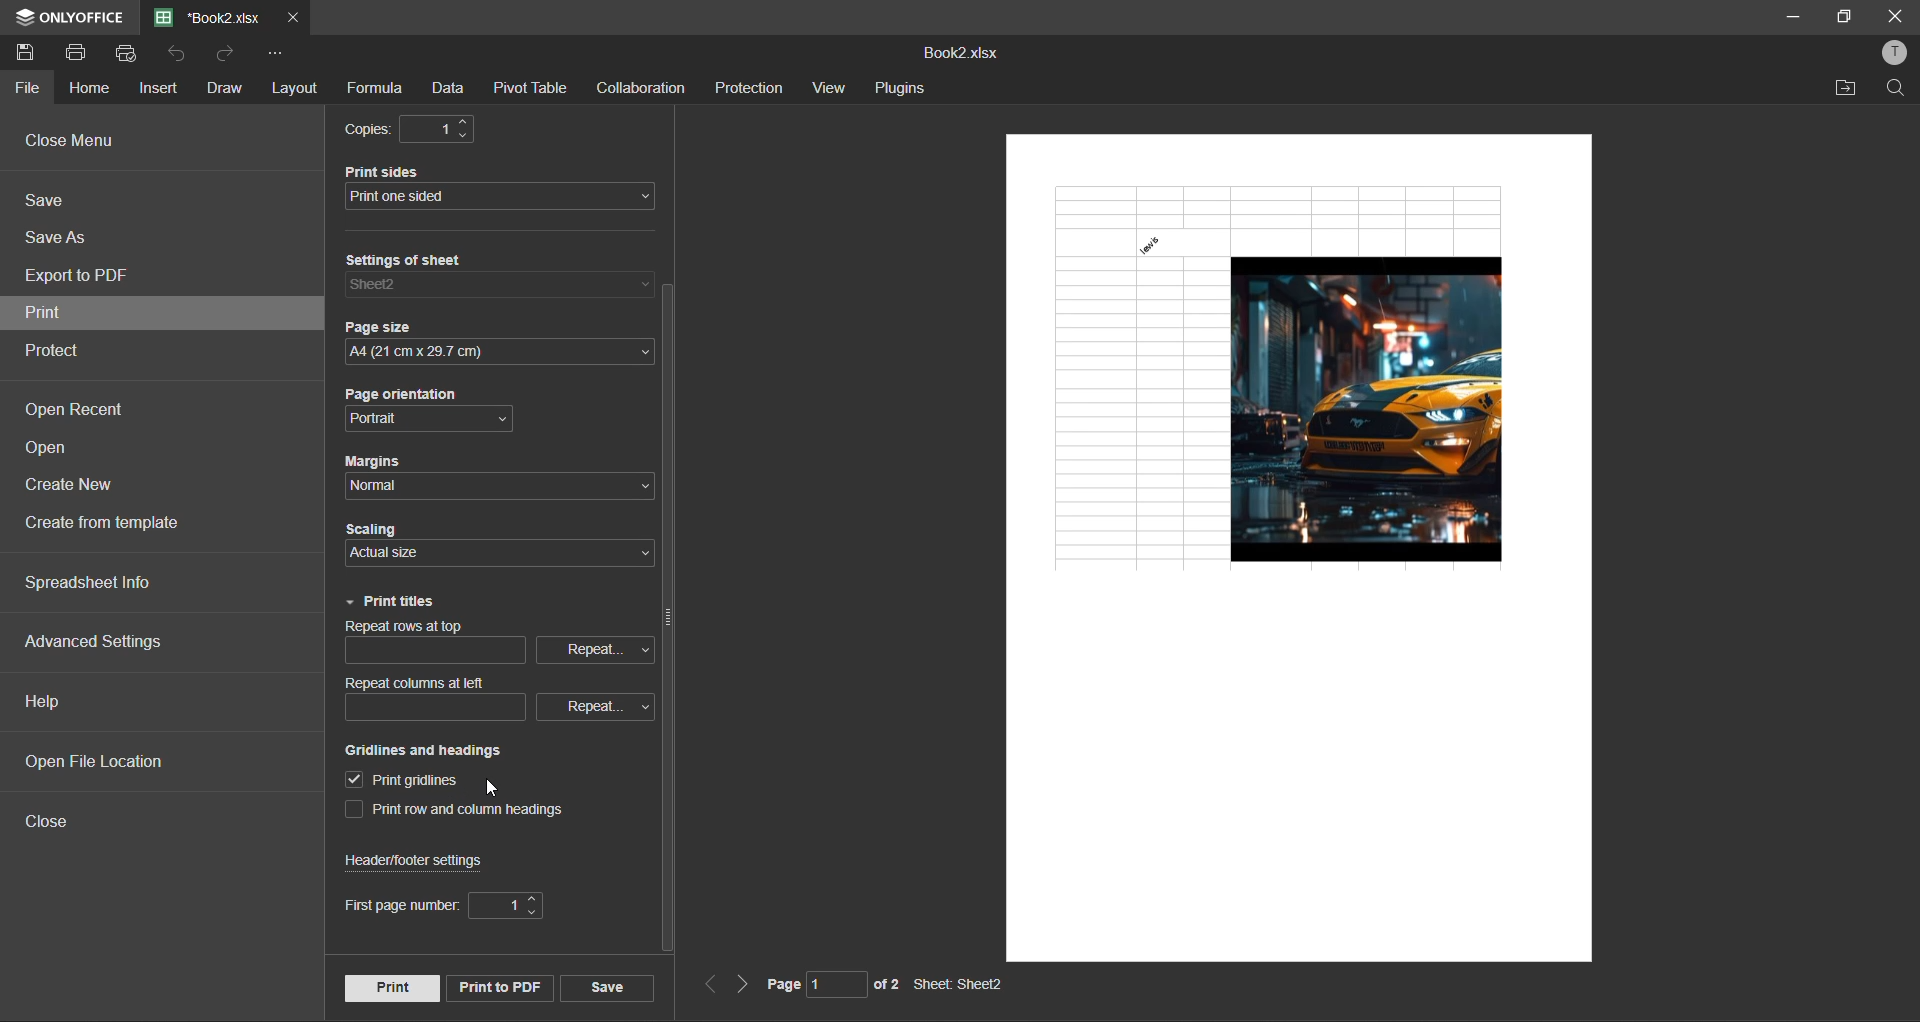 The image size is (1920, 1022). Describe the element at coordinates (395, 986) in the screenshot. I see `print` at that location.